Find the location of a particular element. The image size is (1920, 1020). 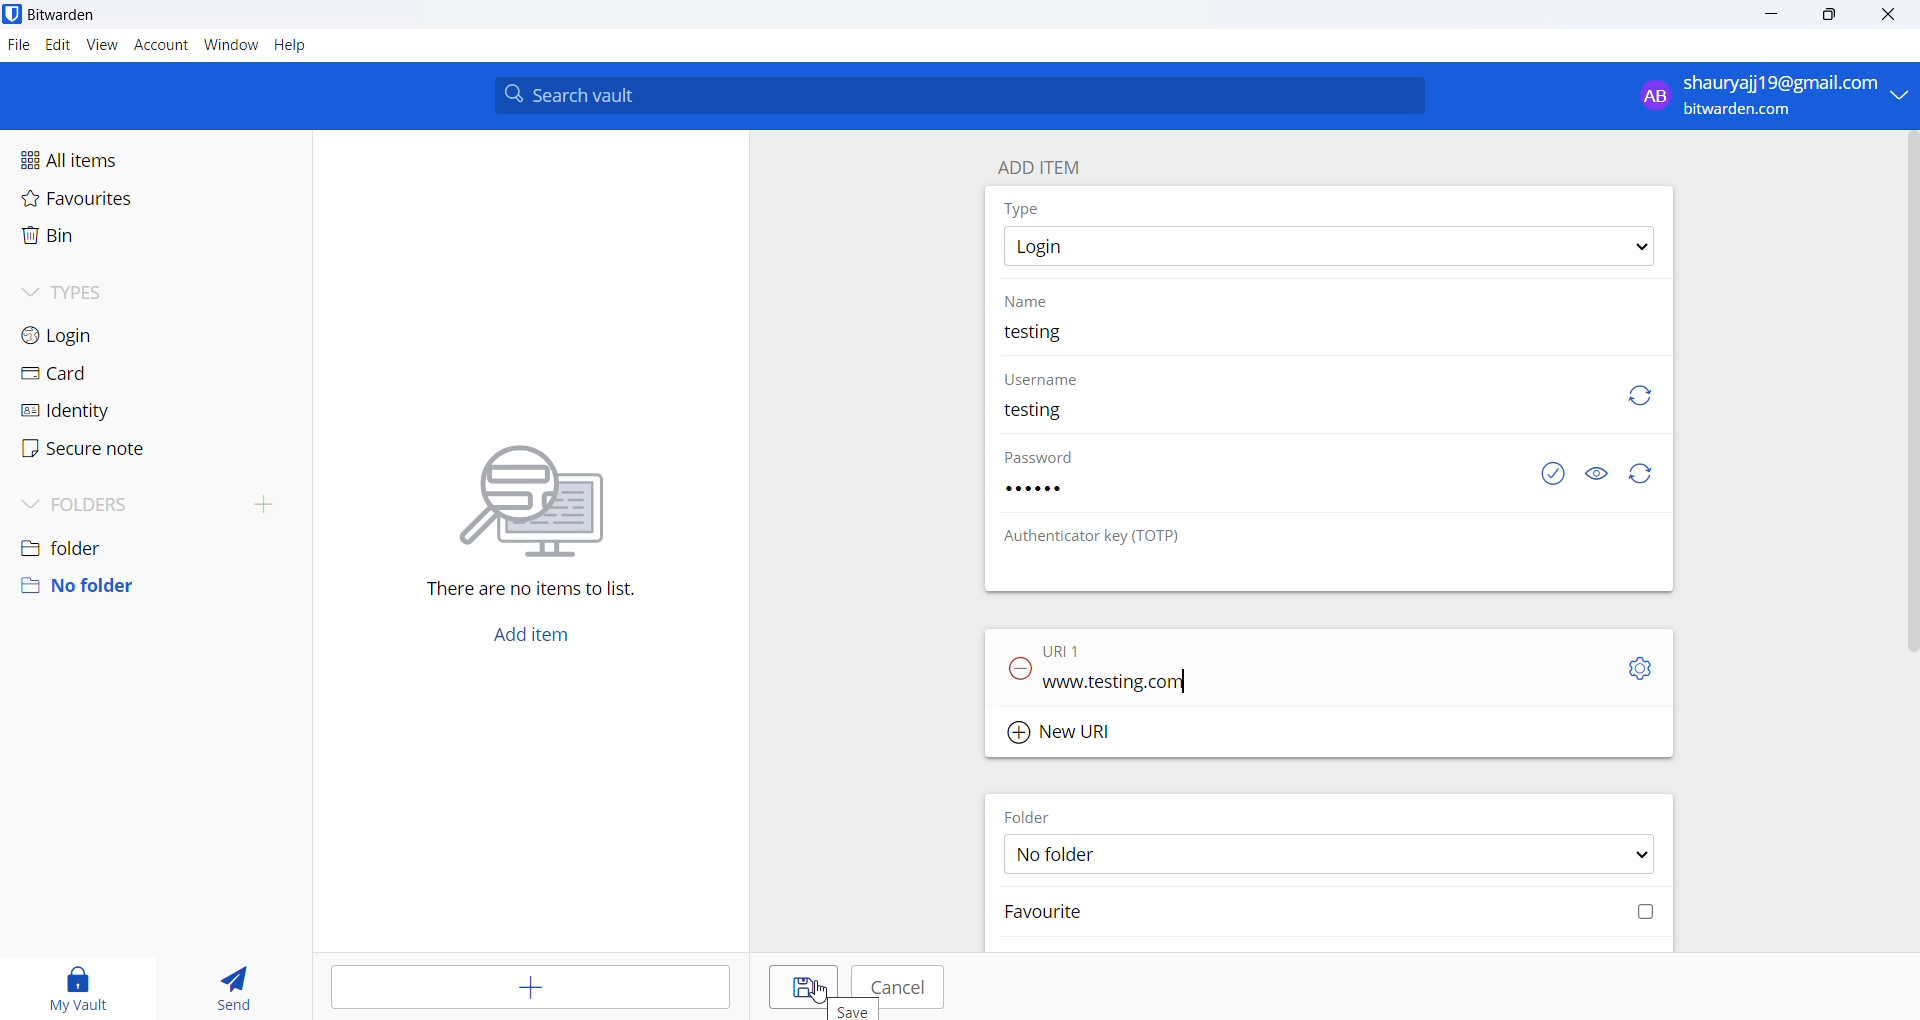

type options is located at coordinates (1327, 246).